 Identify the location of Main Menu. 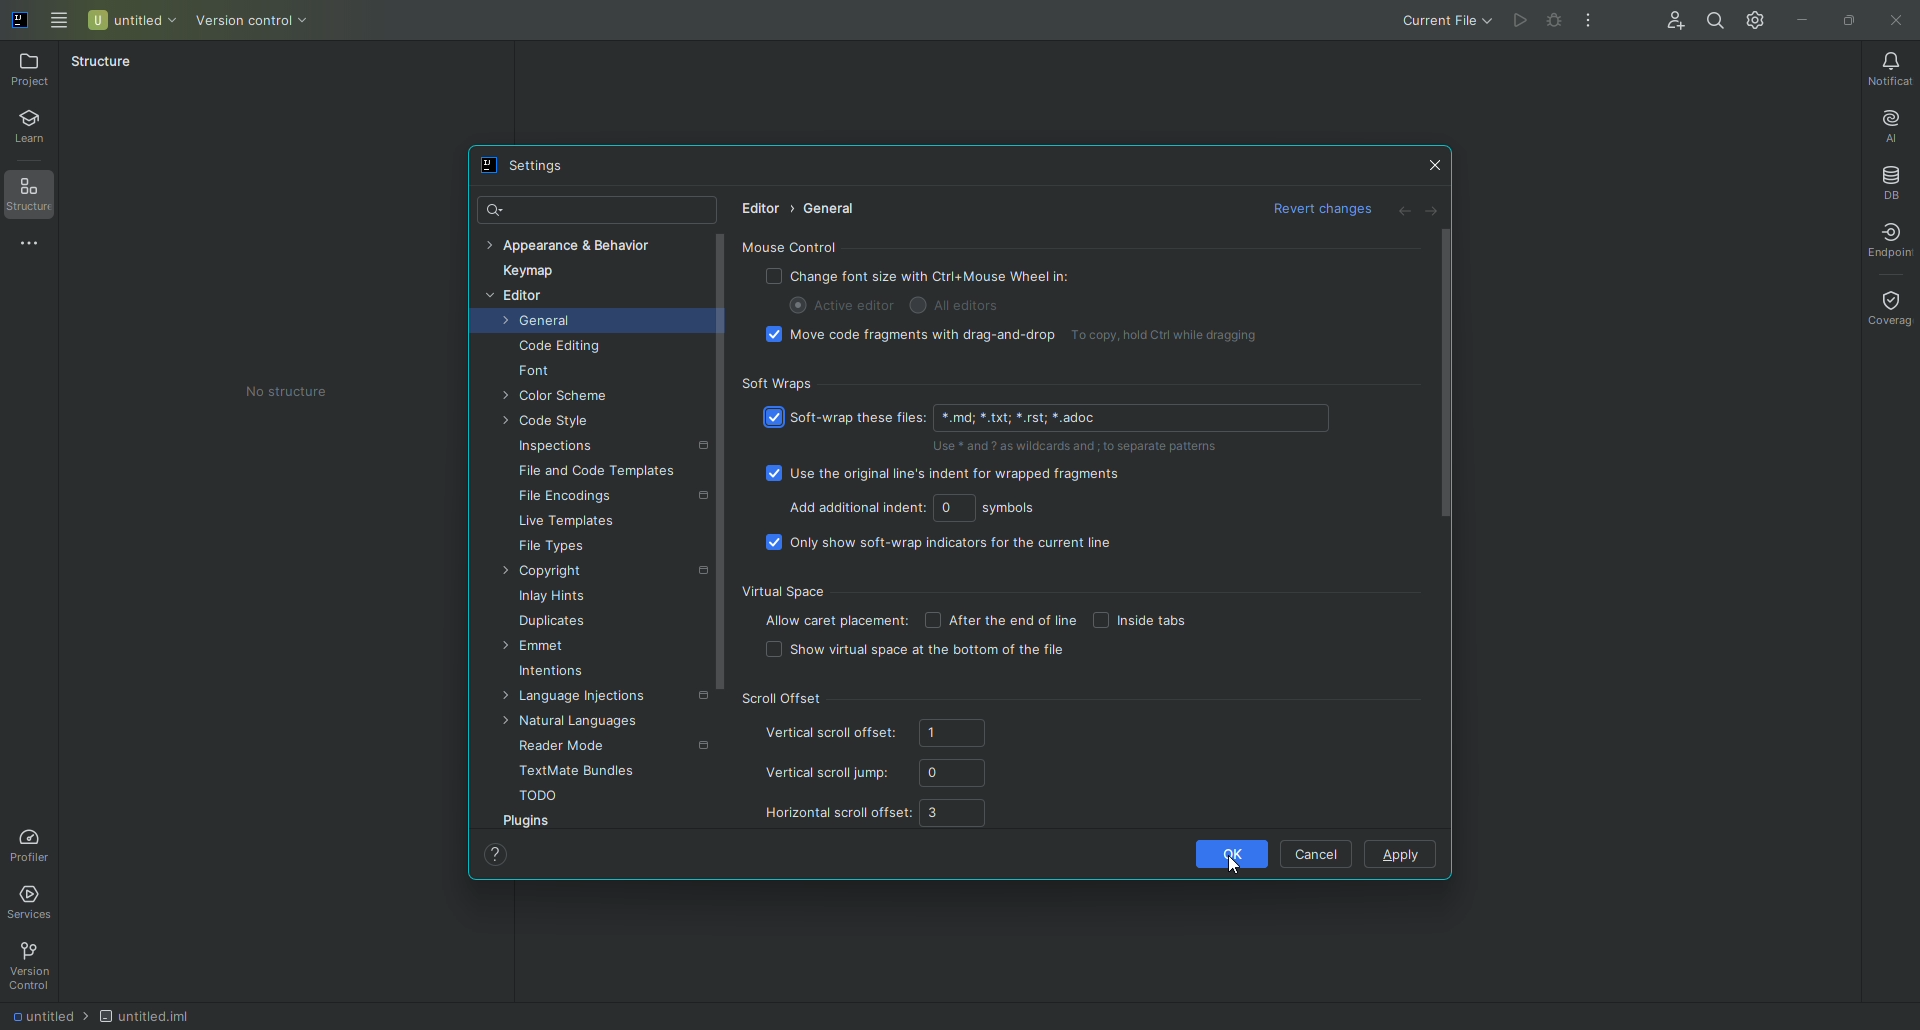
(63, 19).